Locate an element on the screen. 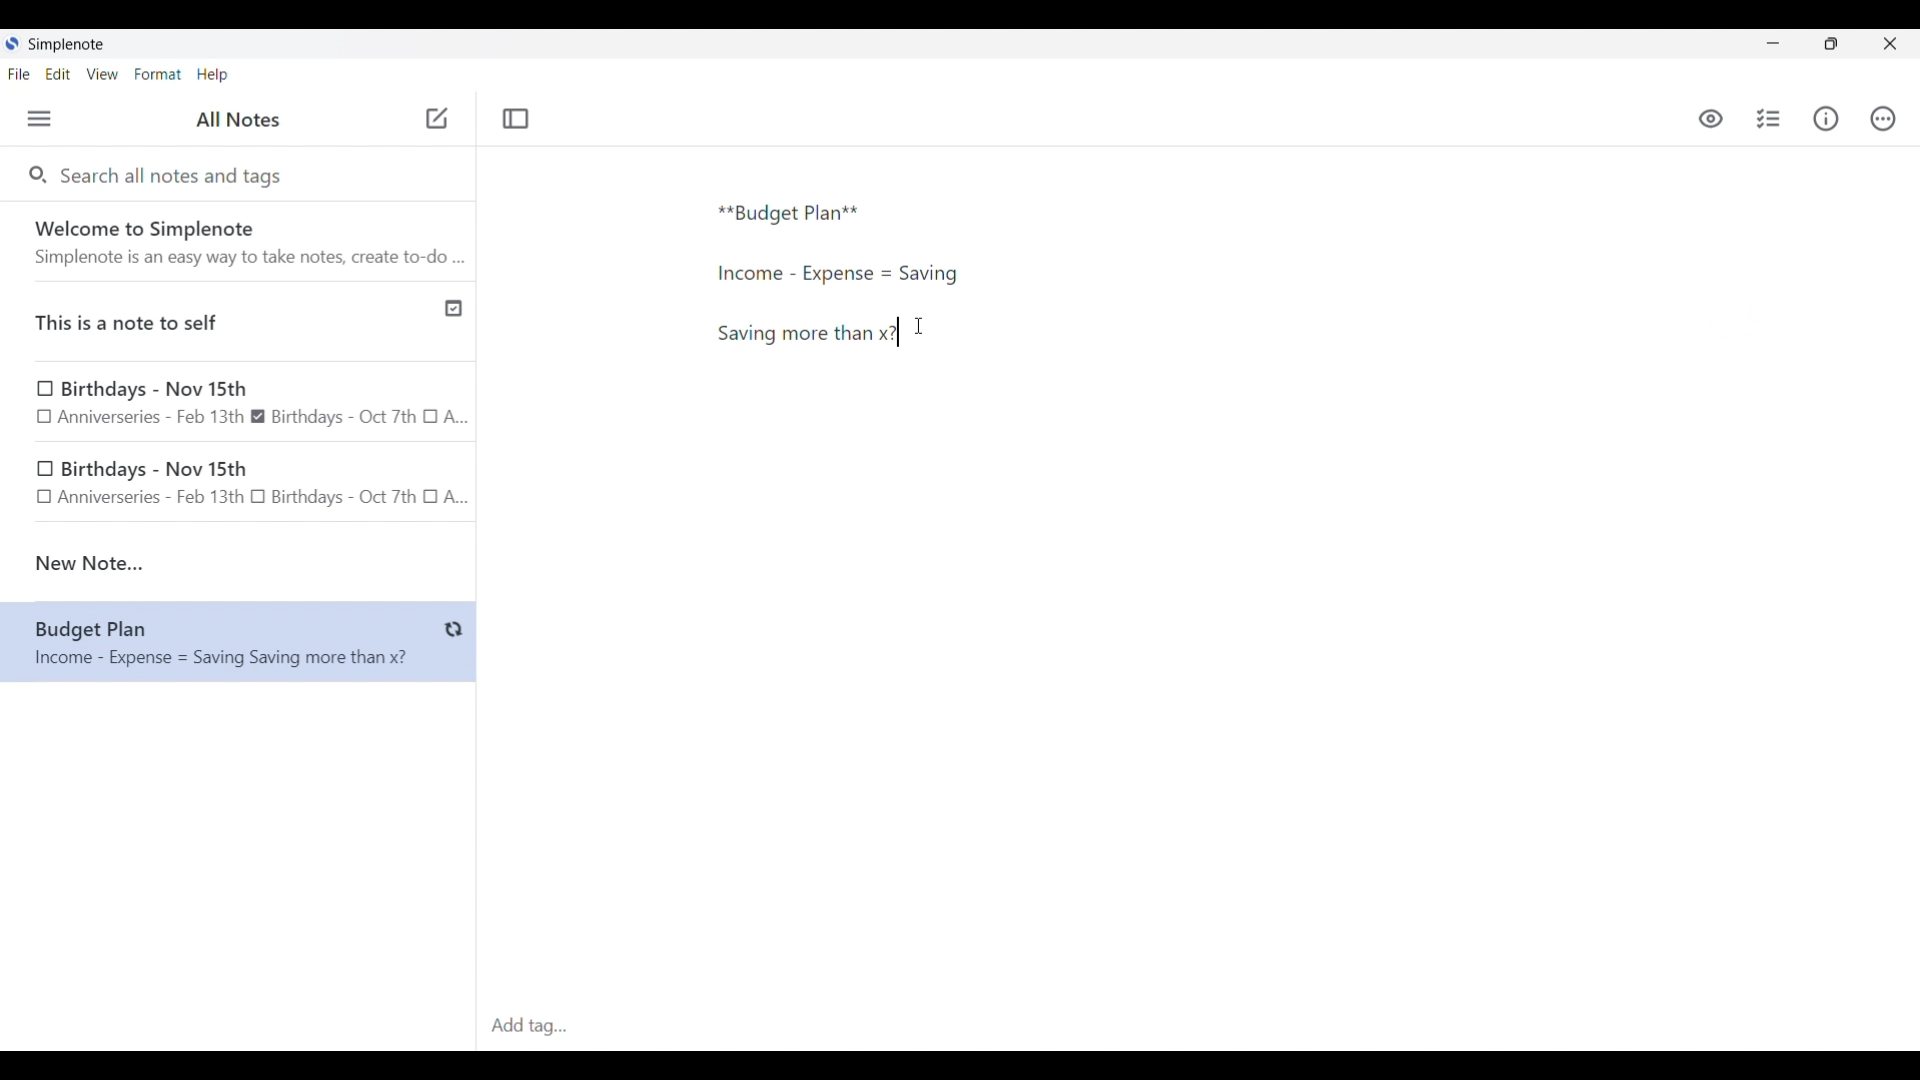 Image resolution: width=1920 pixels, height=1080 pixels. birthday note is located at coordinates (240, 486).